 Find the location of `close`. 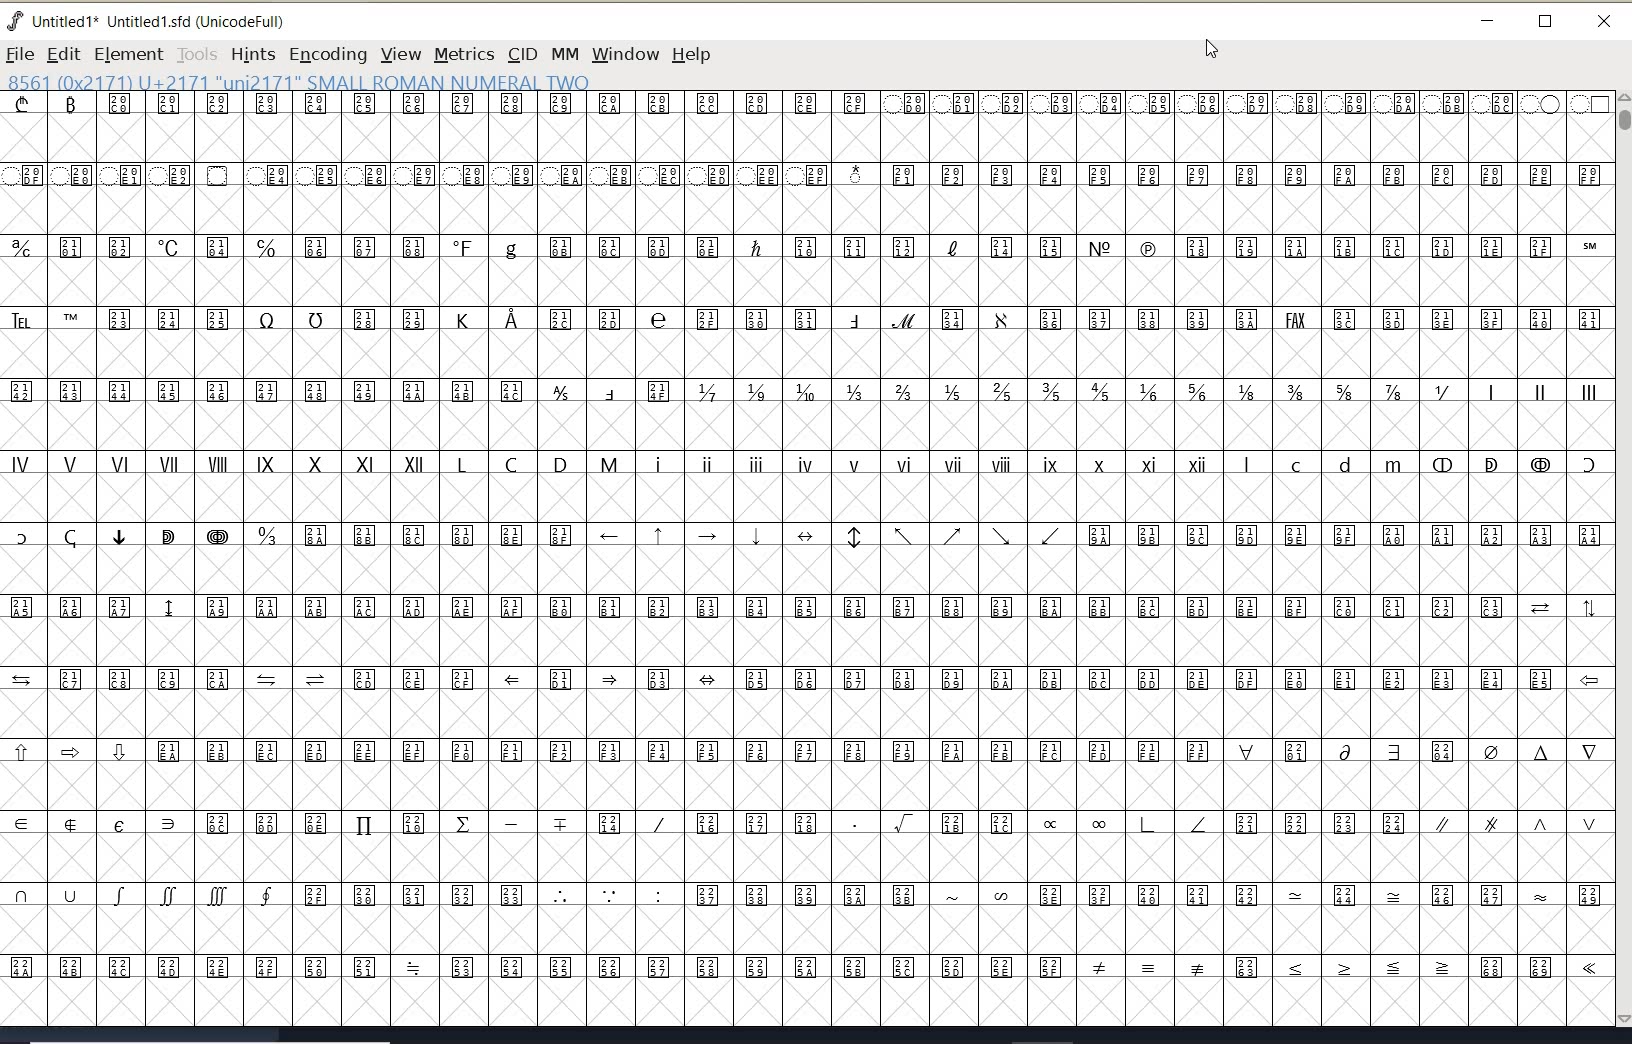

close is located at coordinates (1604, 22).